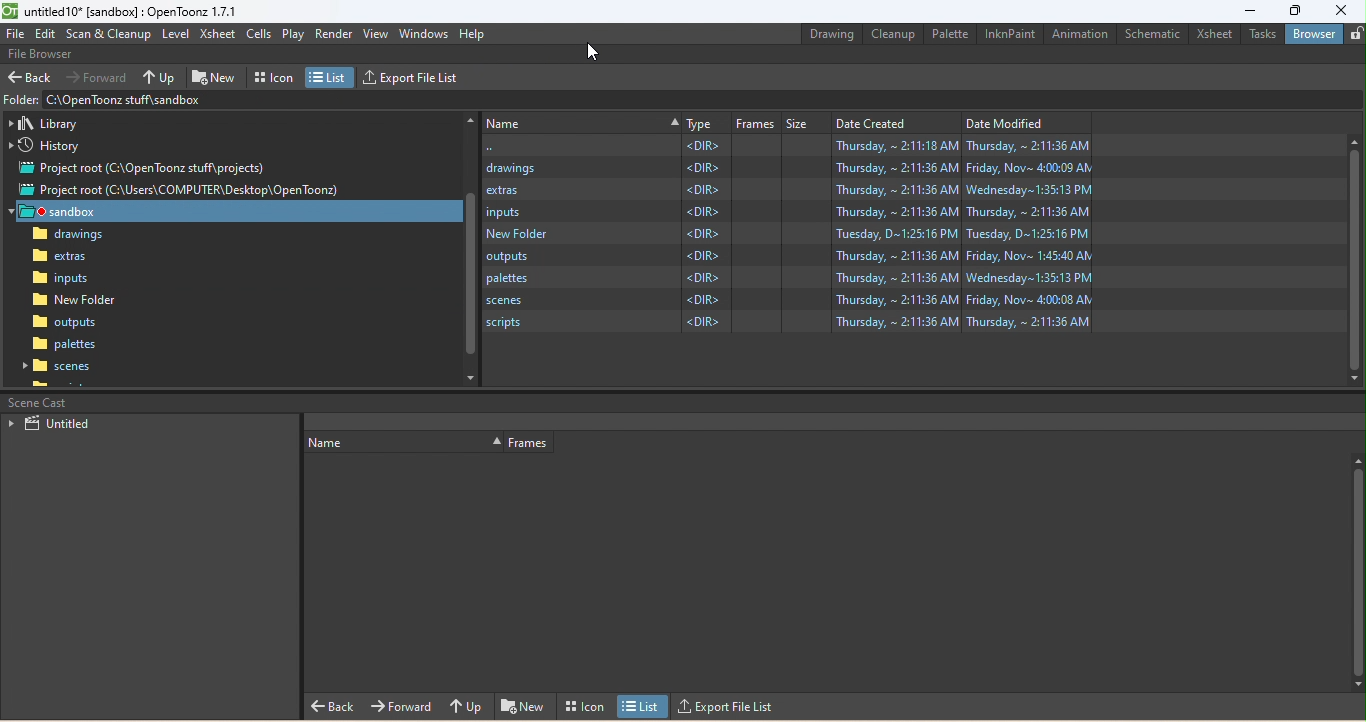 Image resolution: width=1366 pixels, height=722 pixels. Describe the element at coordinates (291, 35) in the screenshot. I see `Play` at that location.